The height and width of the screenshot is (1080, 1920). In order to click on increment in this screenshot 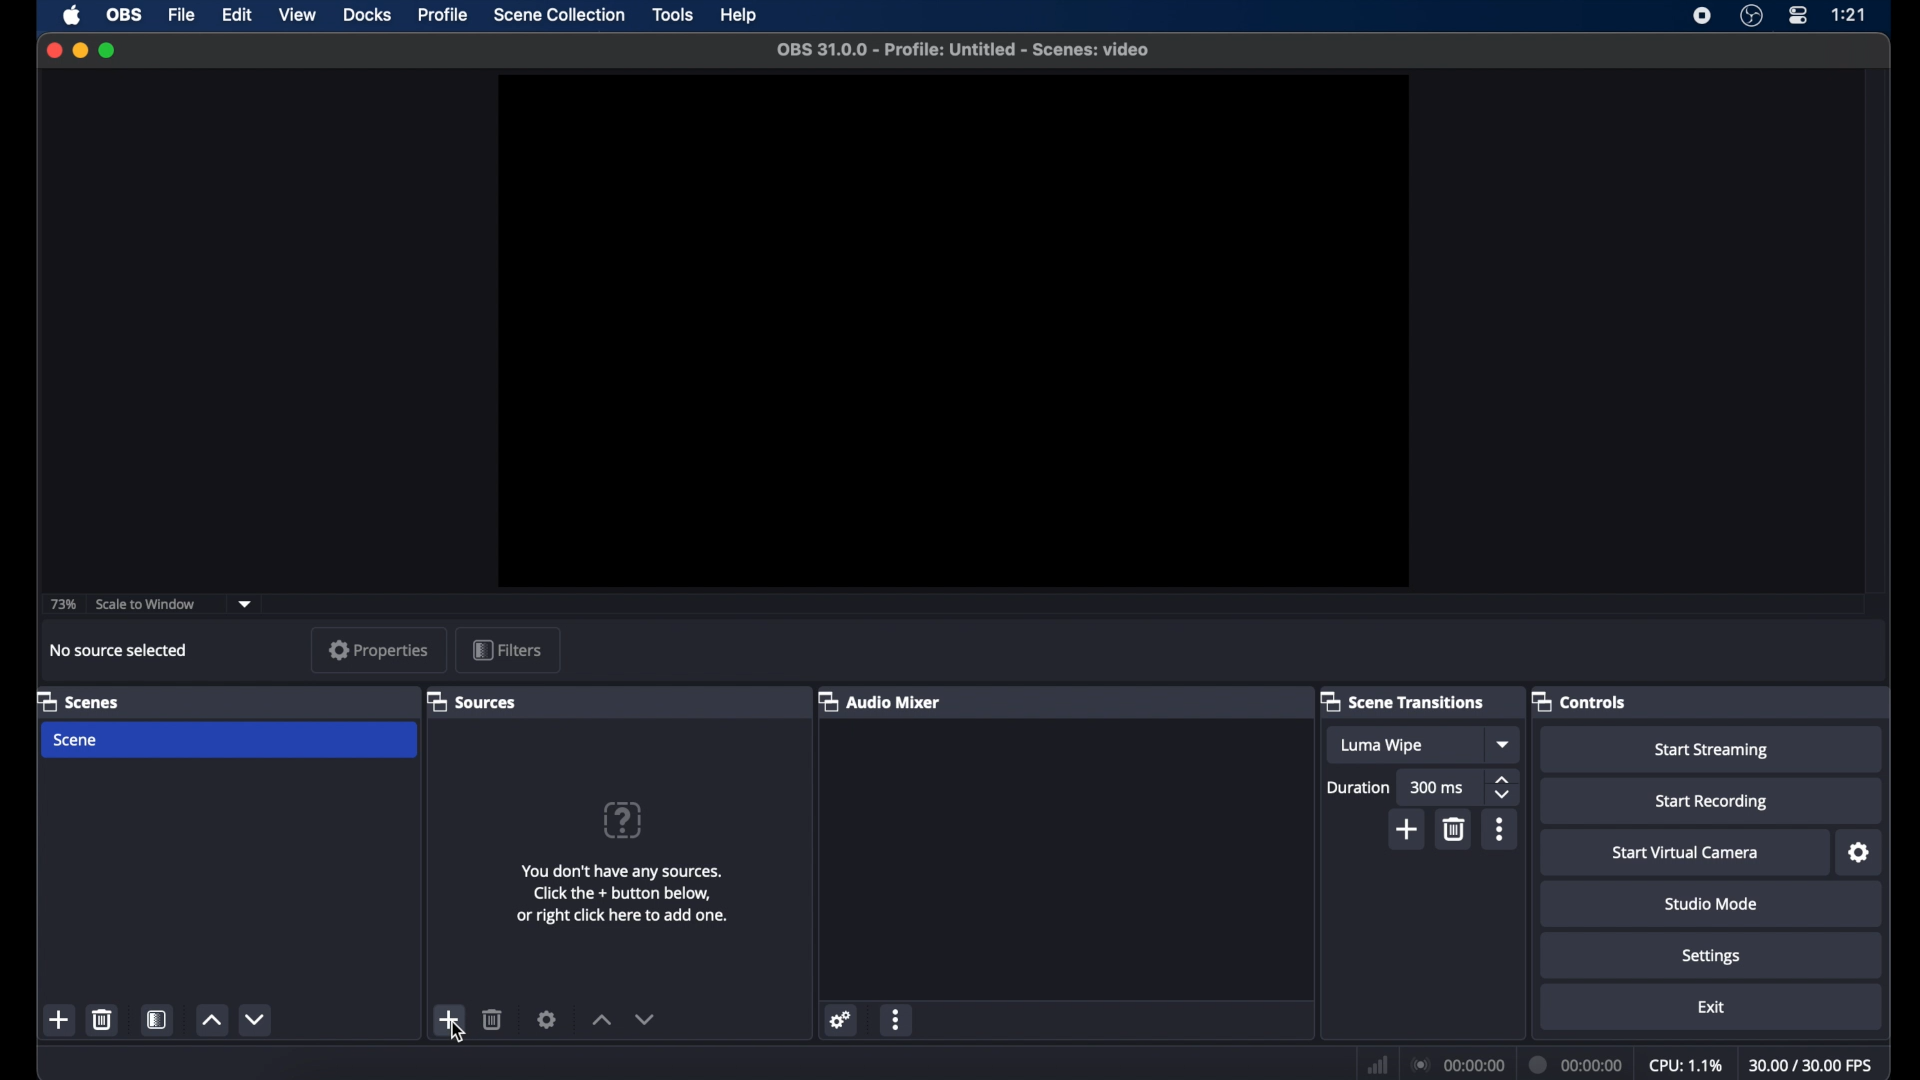, I will do `click(600, 1020)`.